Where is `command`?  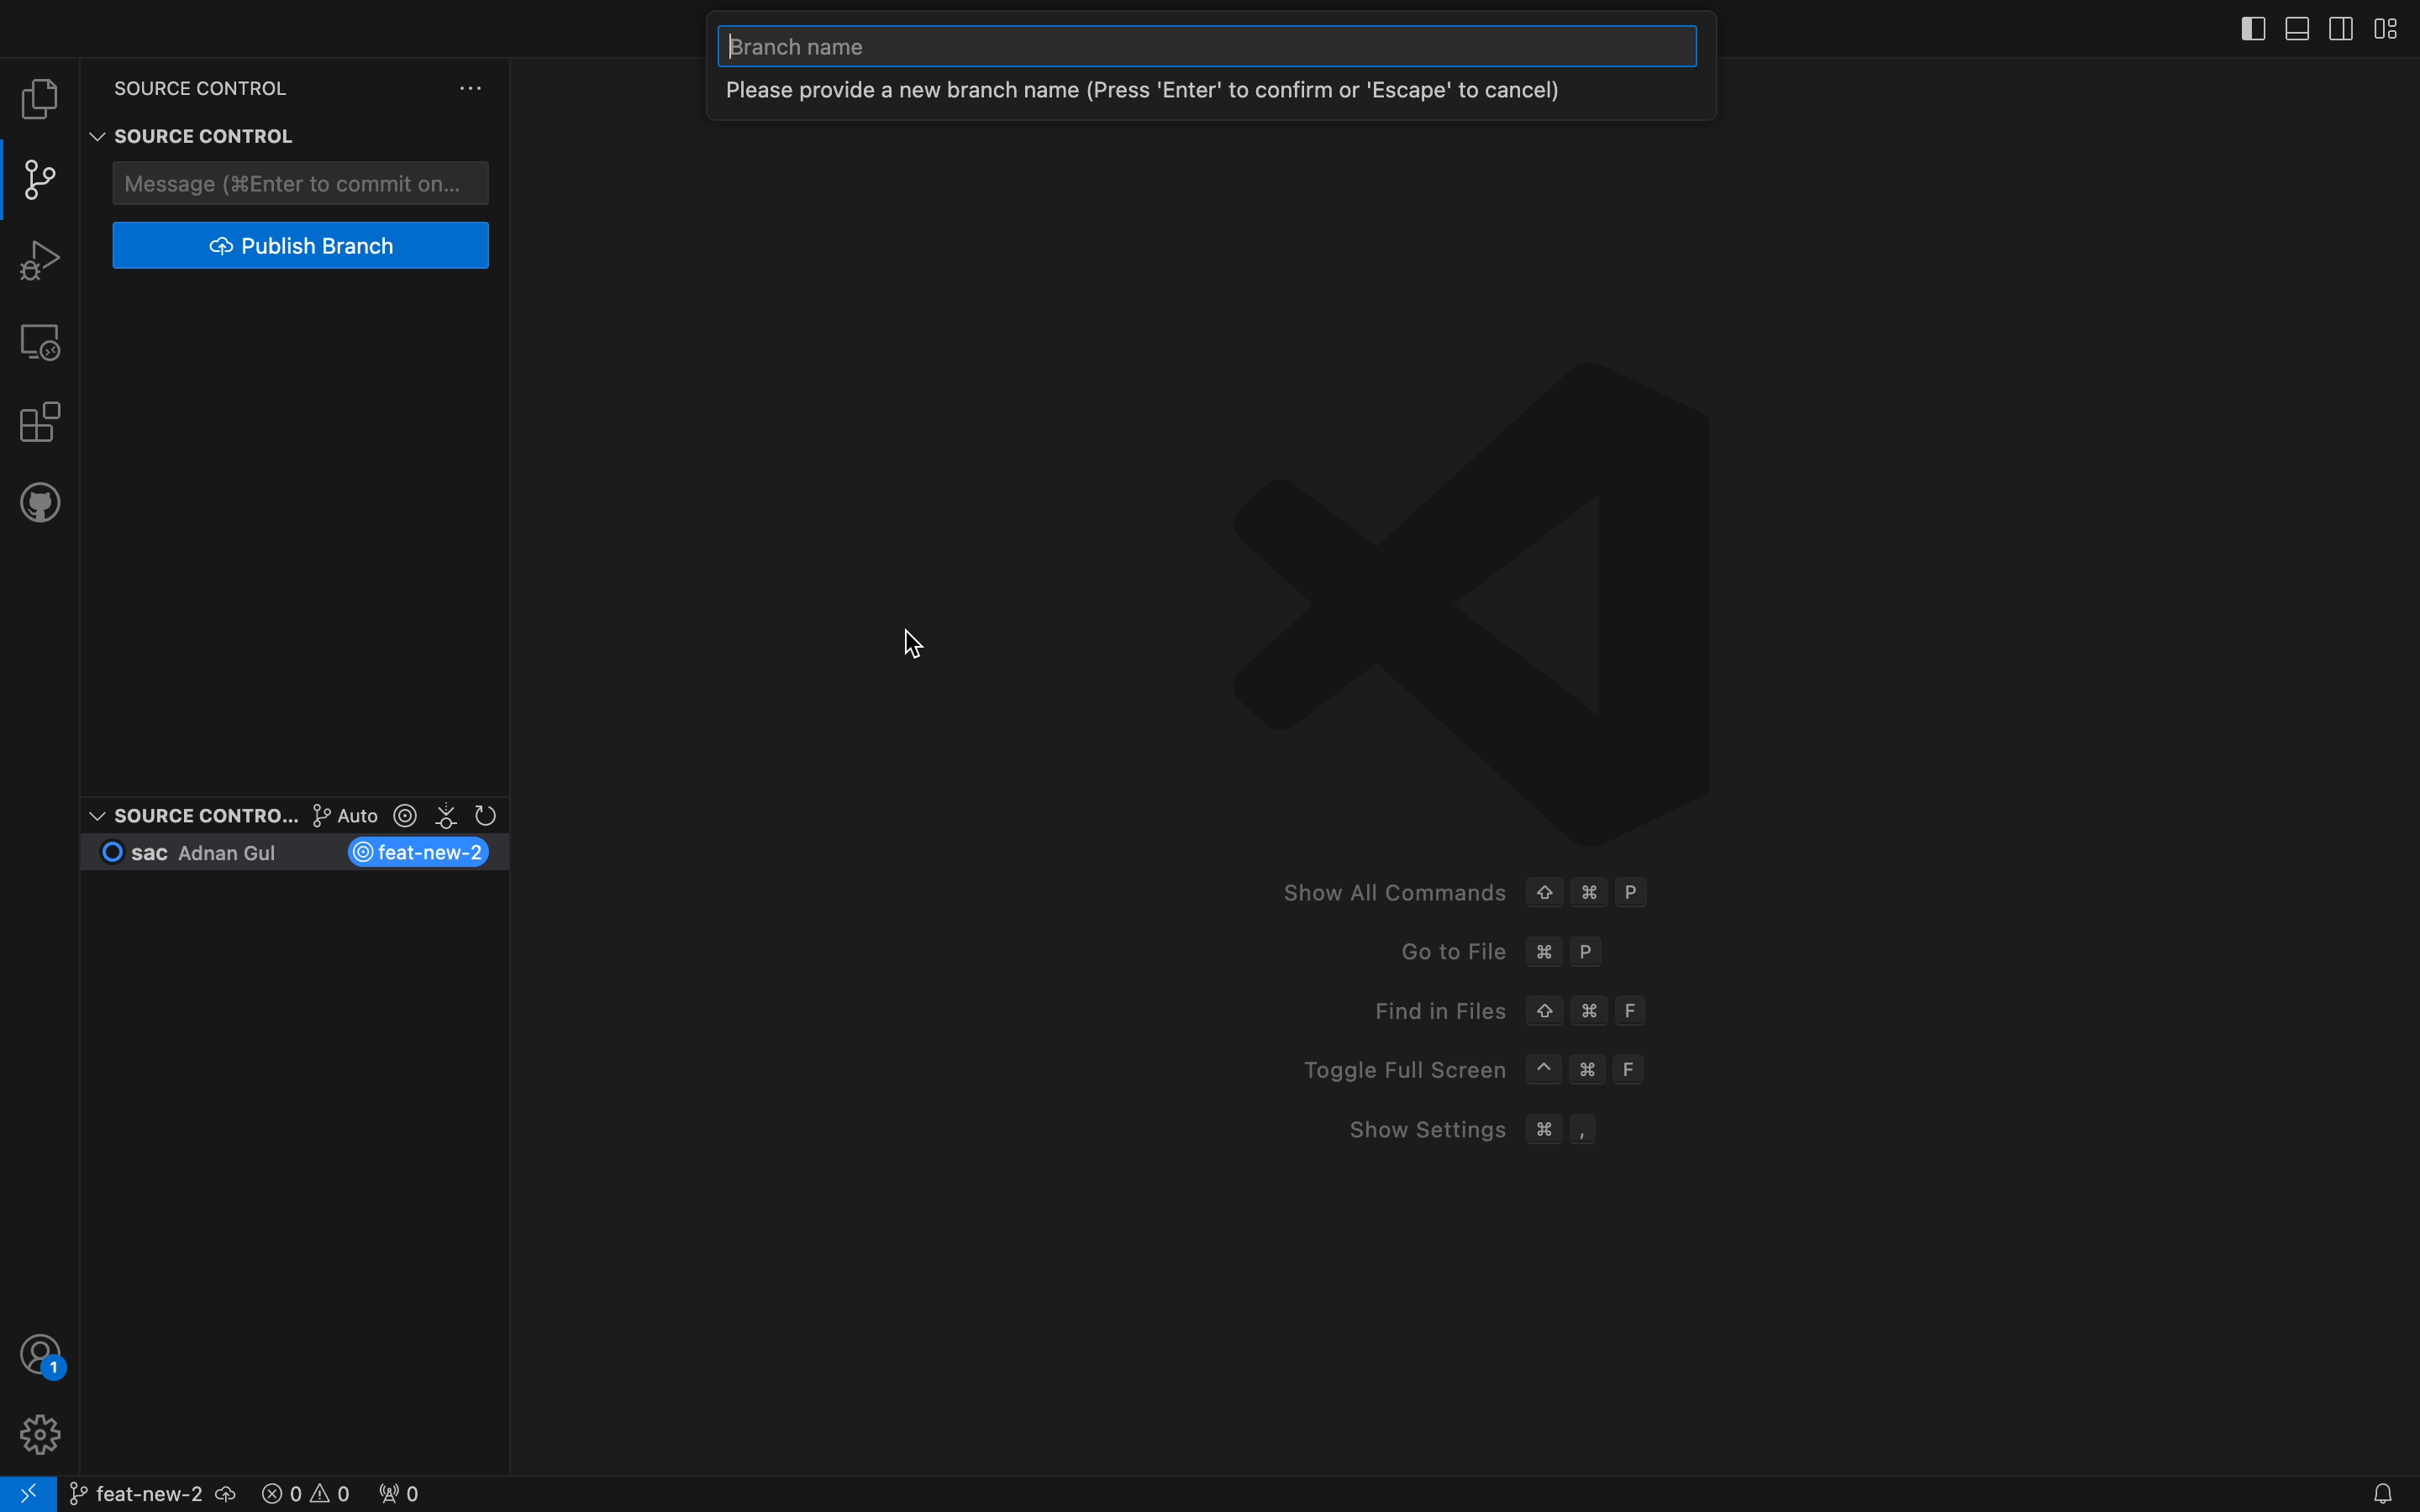
command is located at coordinates (1544, 953).